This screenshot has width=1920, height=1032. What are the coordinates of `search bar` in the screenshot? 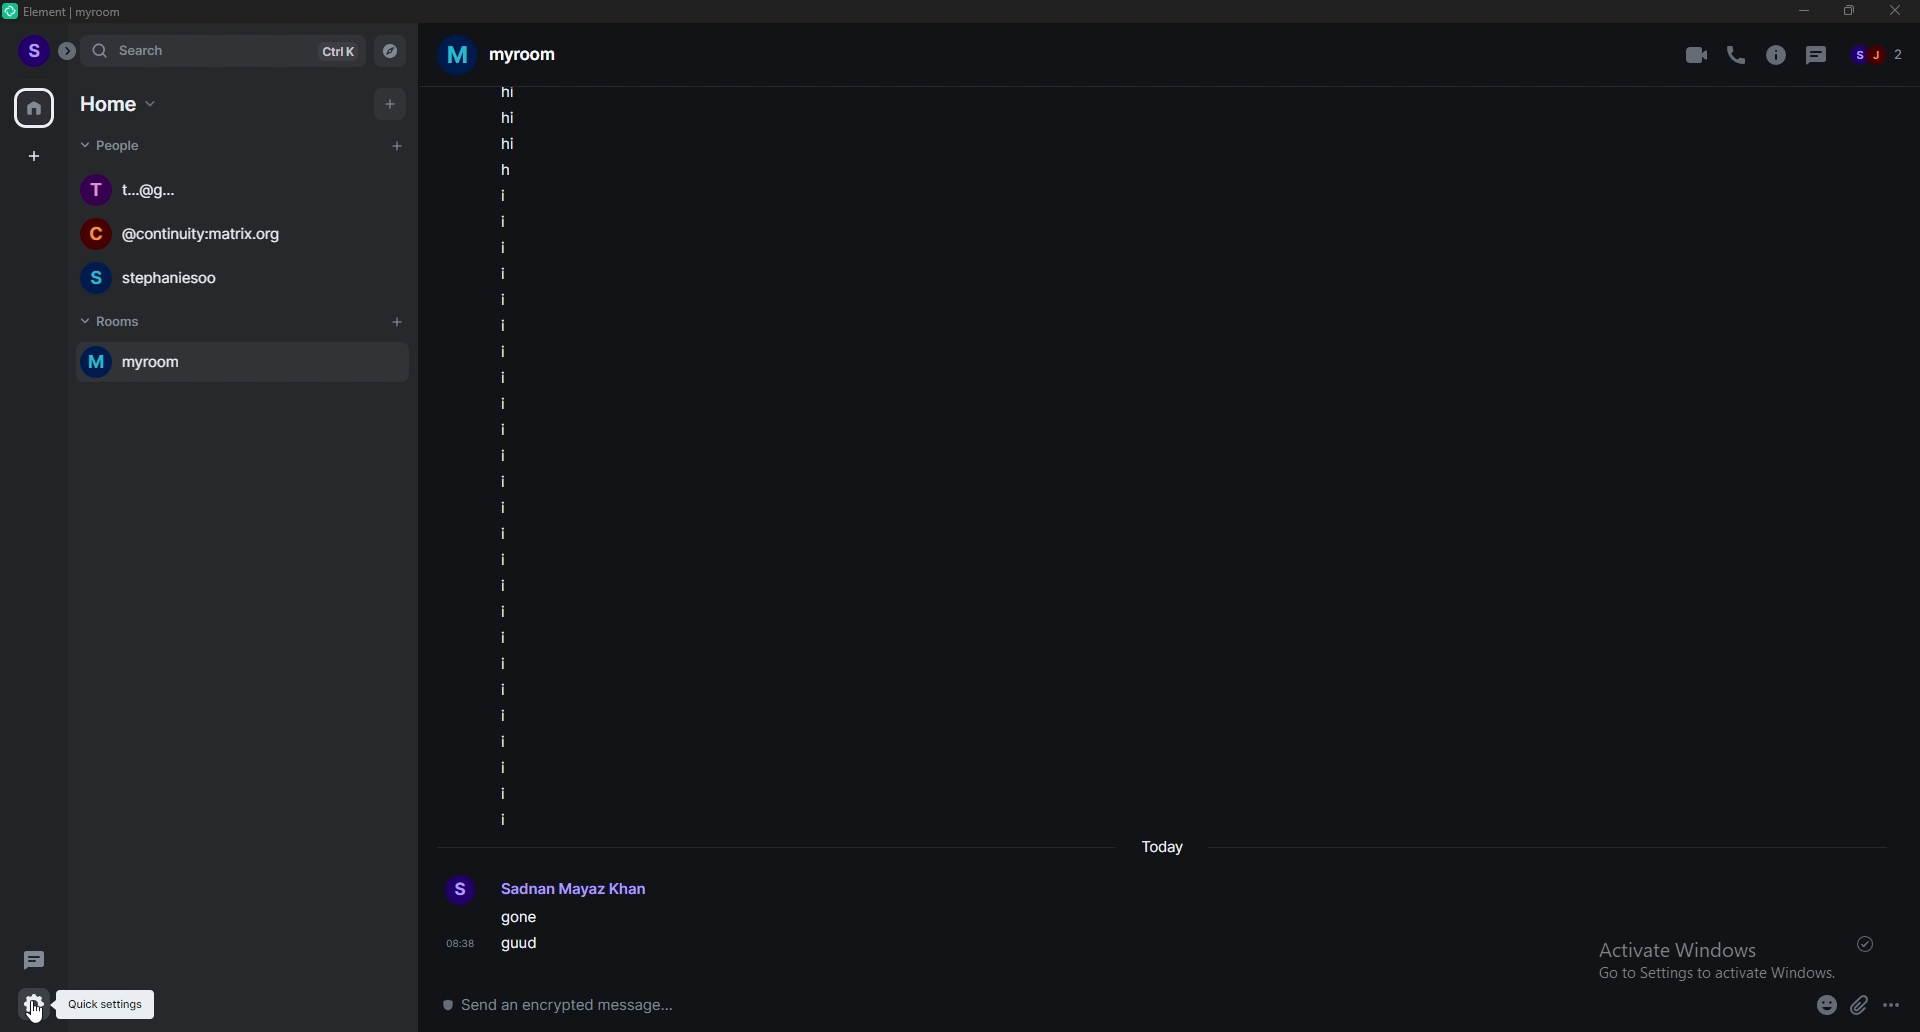 It's located at (224, 49).